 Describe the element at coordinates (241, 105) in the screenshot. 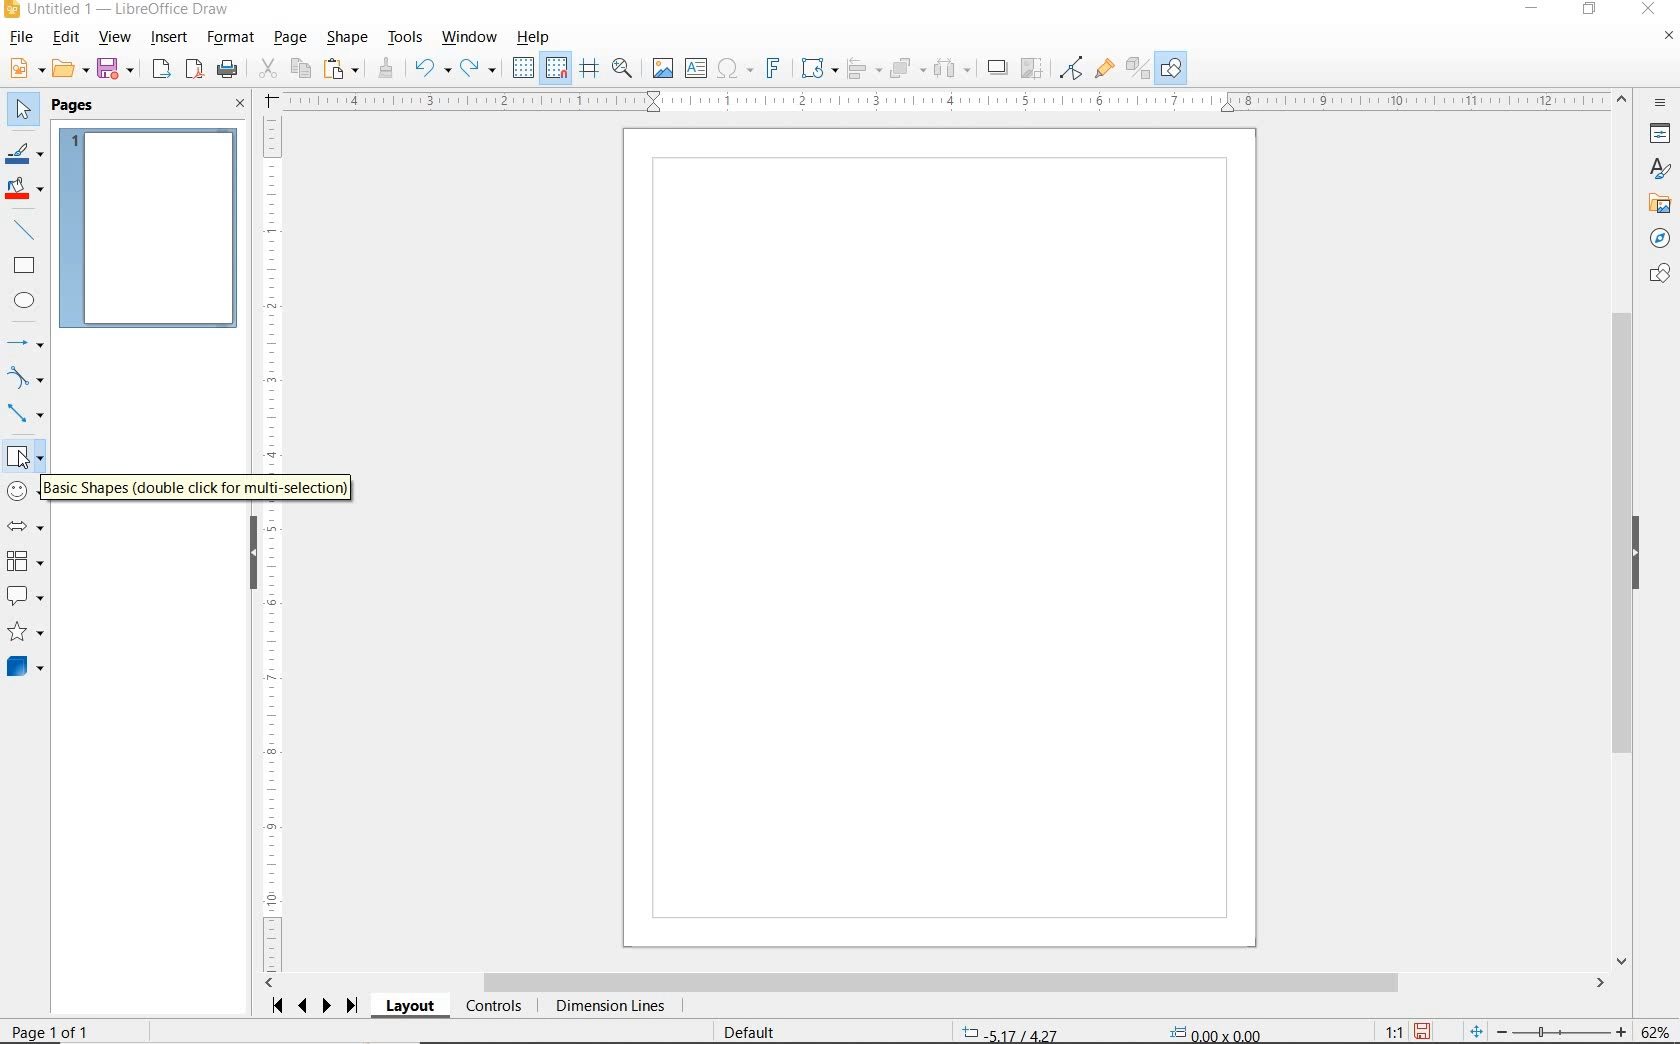

I see `CLOSE` at that location.